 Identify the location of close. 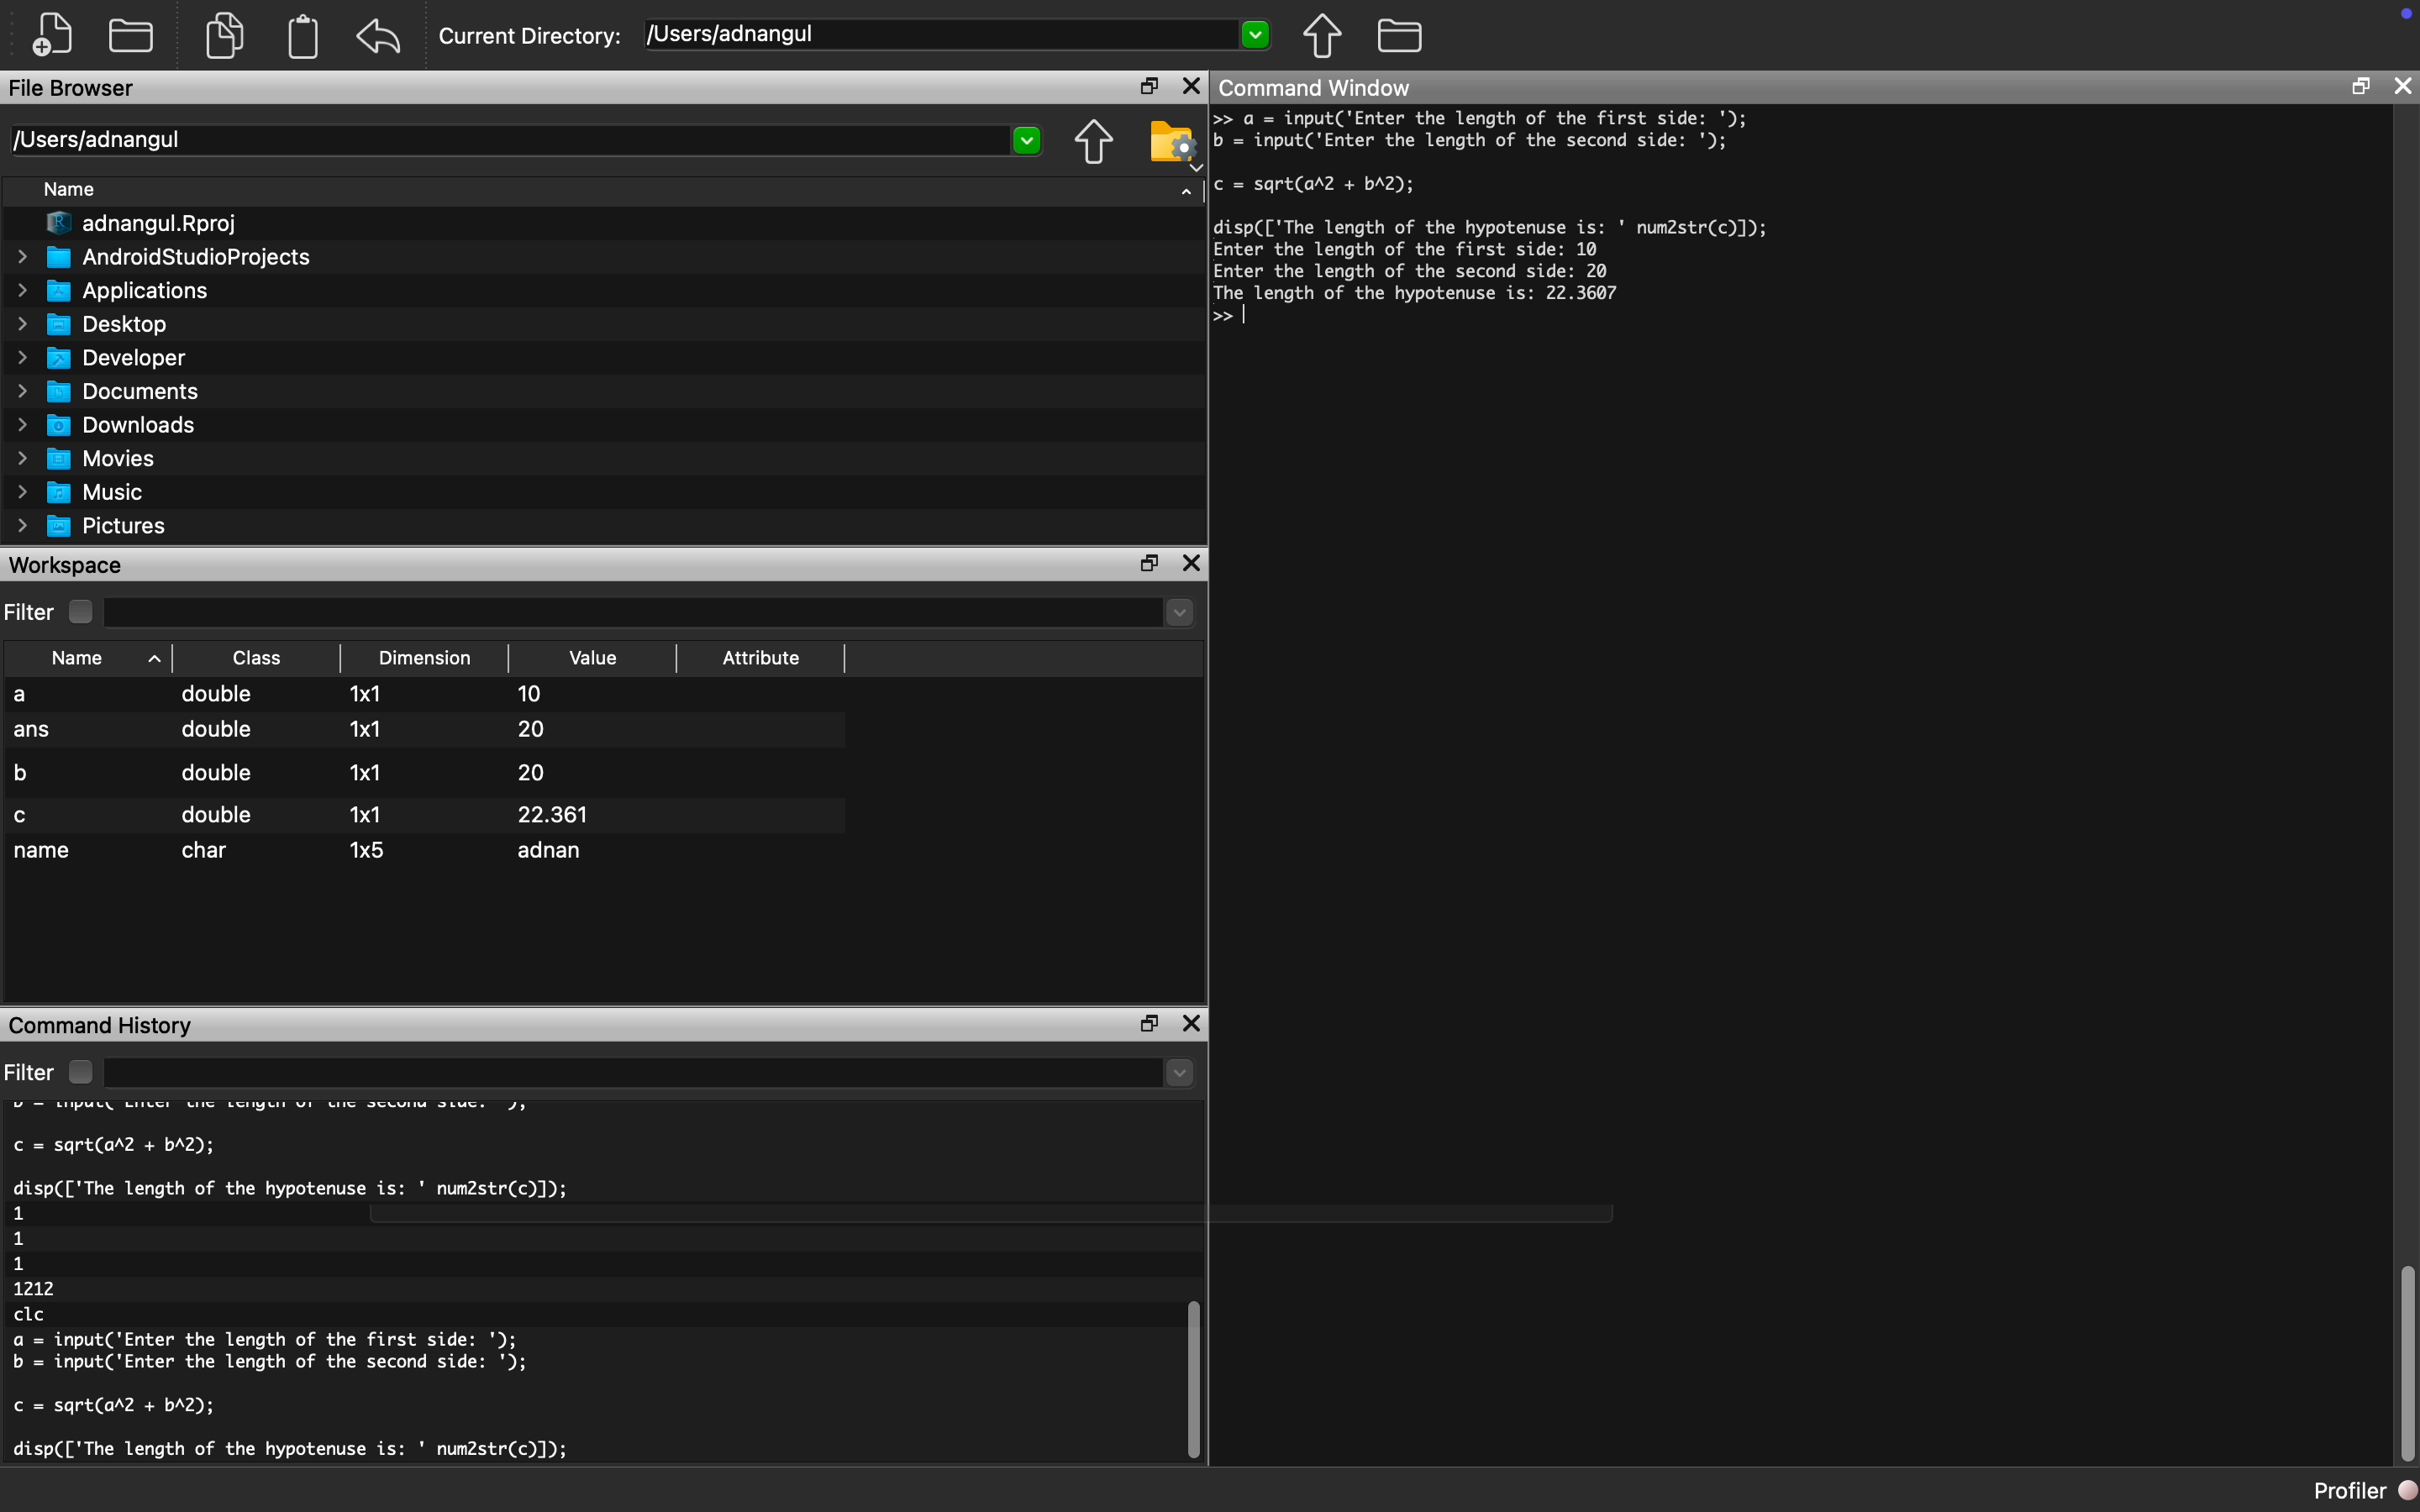
(1191, 87).